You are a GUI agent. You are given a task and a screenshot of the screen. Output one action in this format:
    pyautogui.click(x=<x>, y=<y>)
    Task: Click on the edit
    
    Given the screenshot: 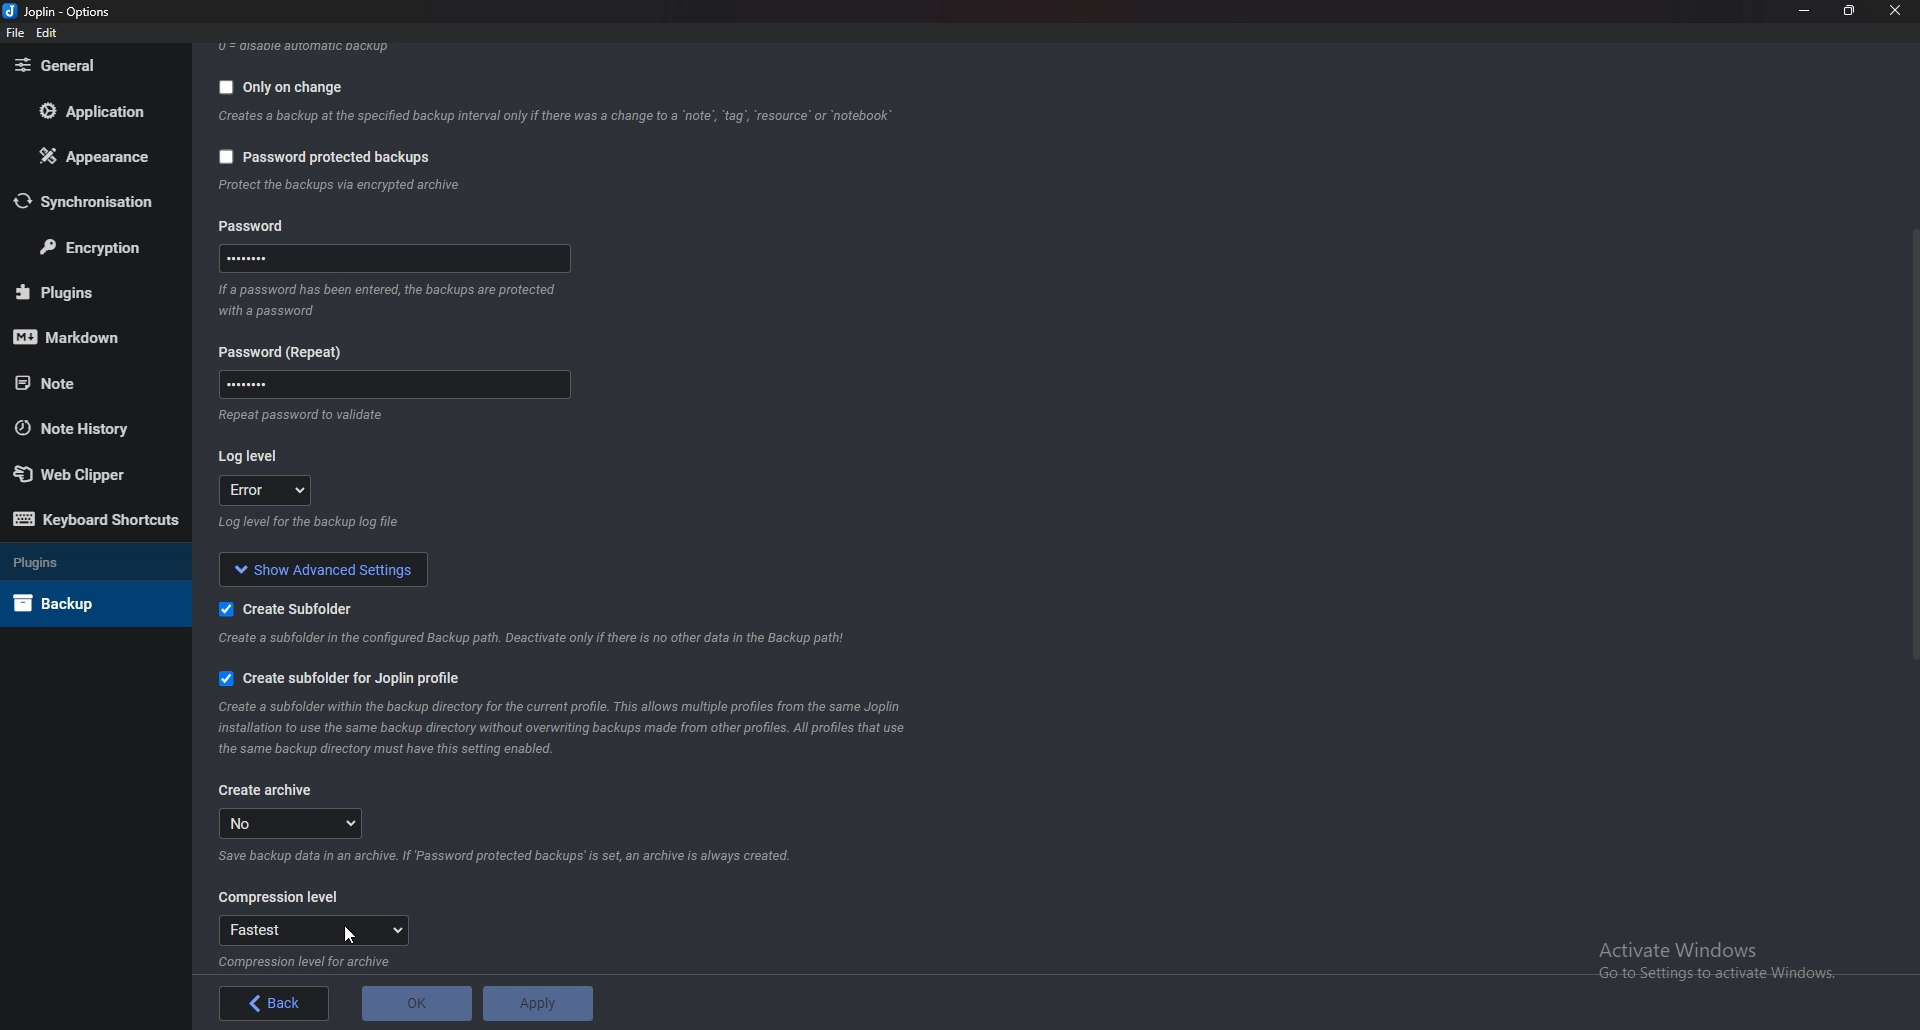 What is the action you would take?
    pyautogui.click(x=48, y=33)
    